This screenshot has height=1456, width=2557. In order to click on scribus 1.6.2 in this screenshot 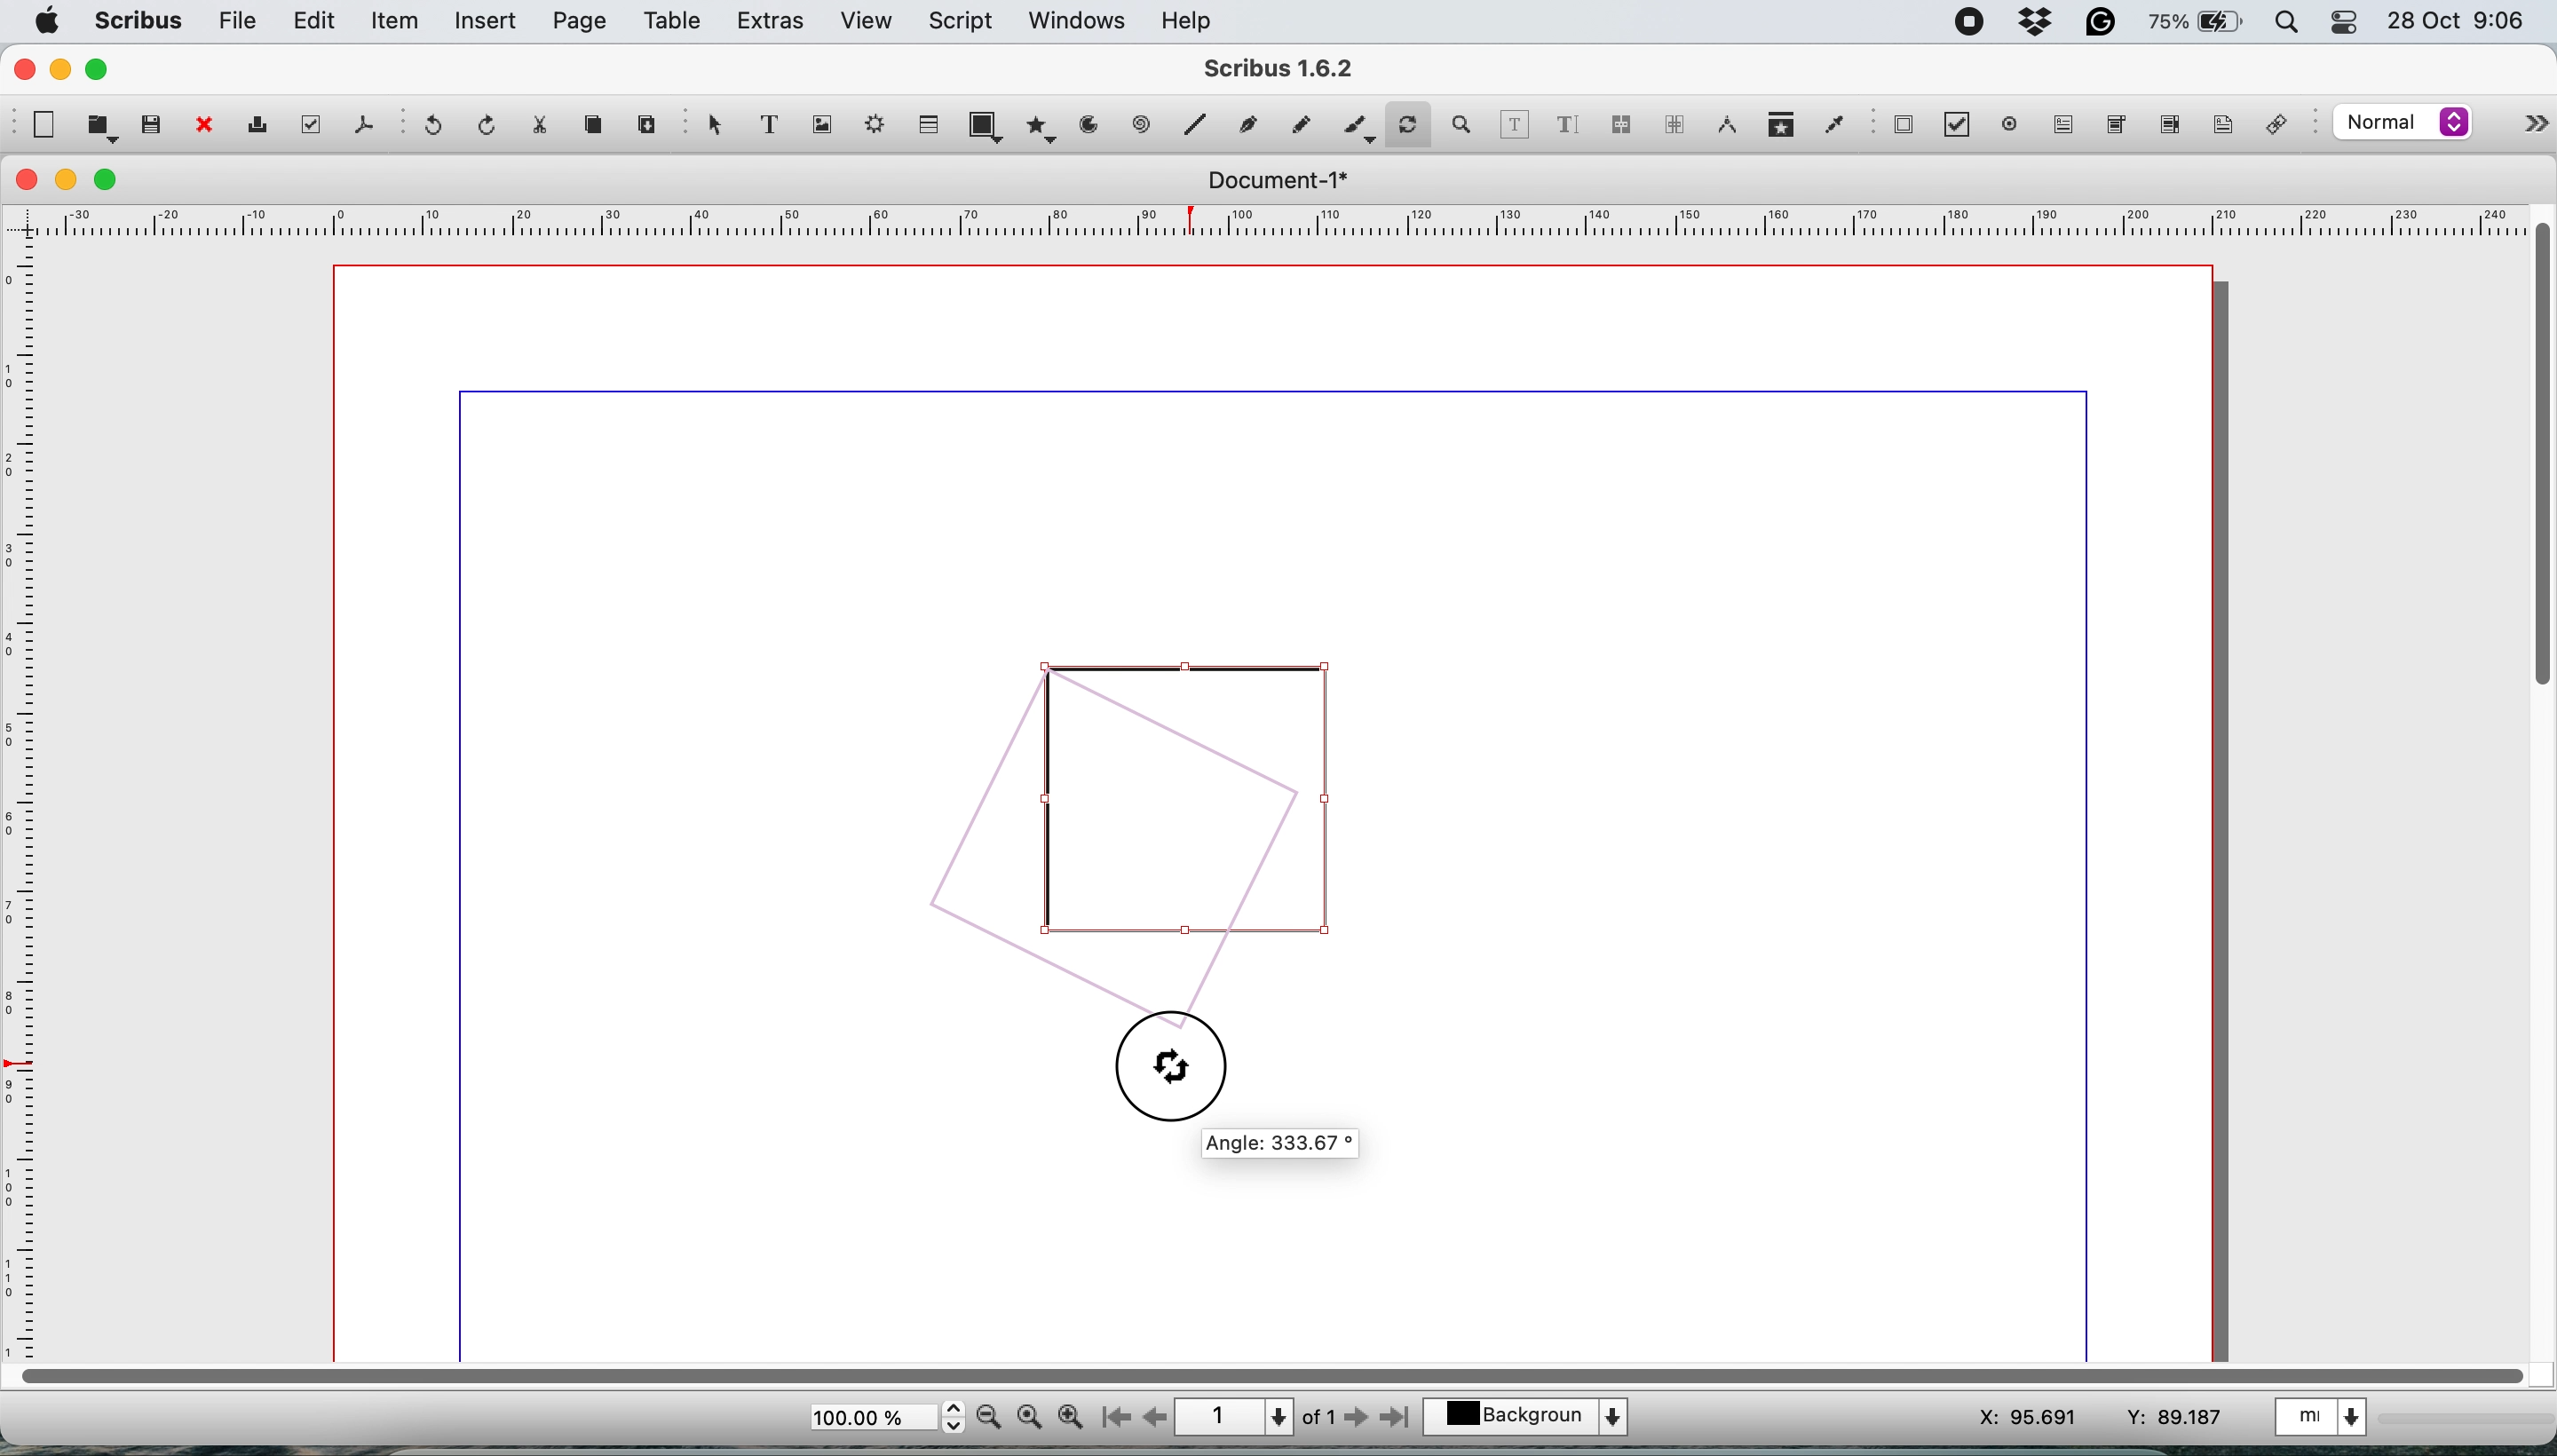, I will do `click(1300, 68)`.